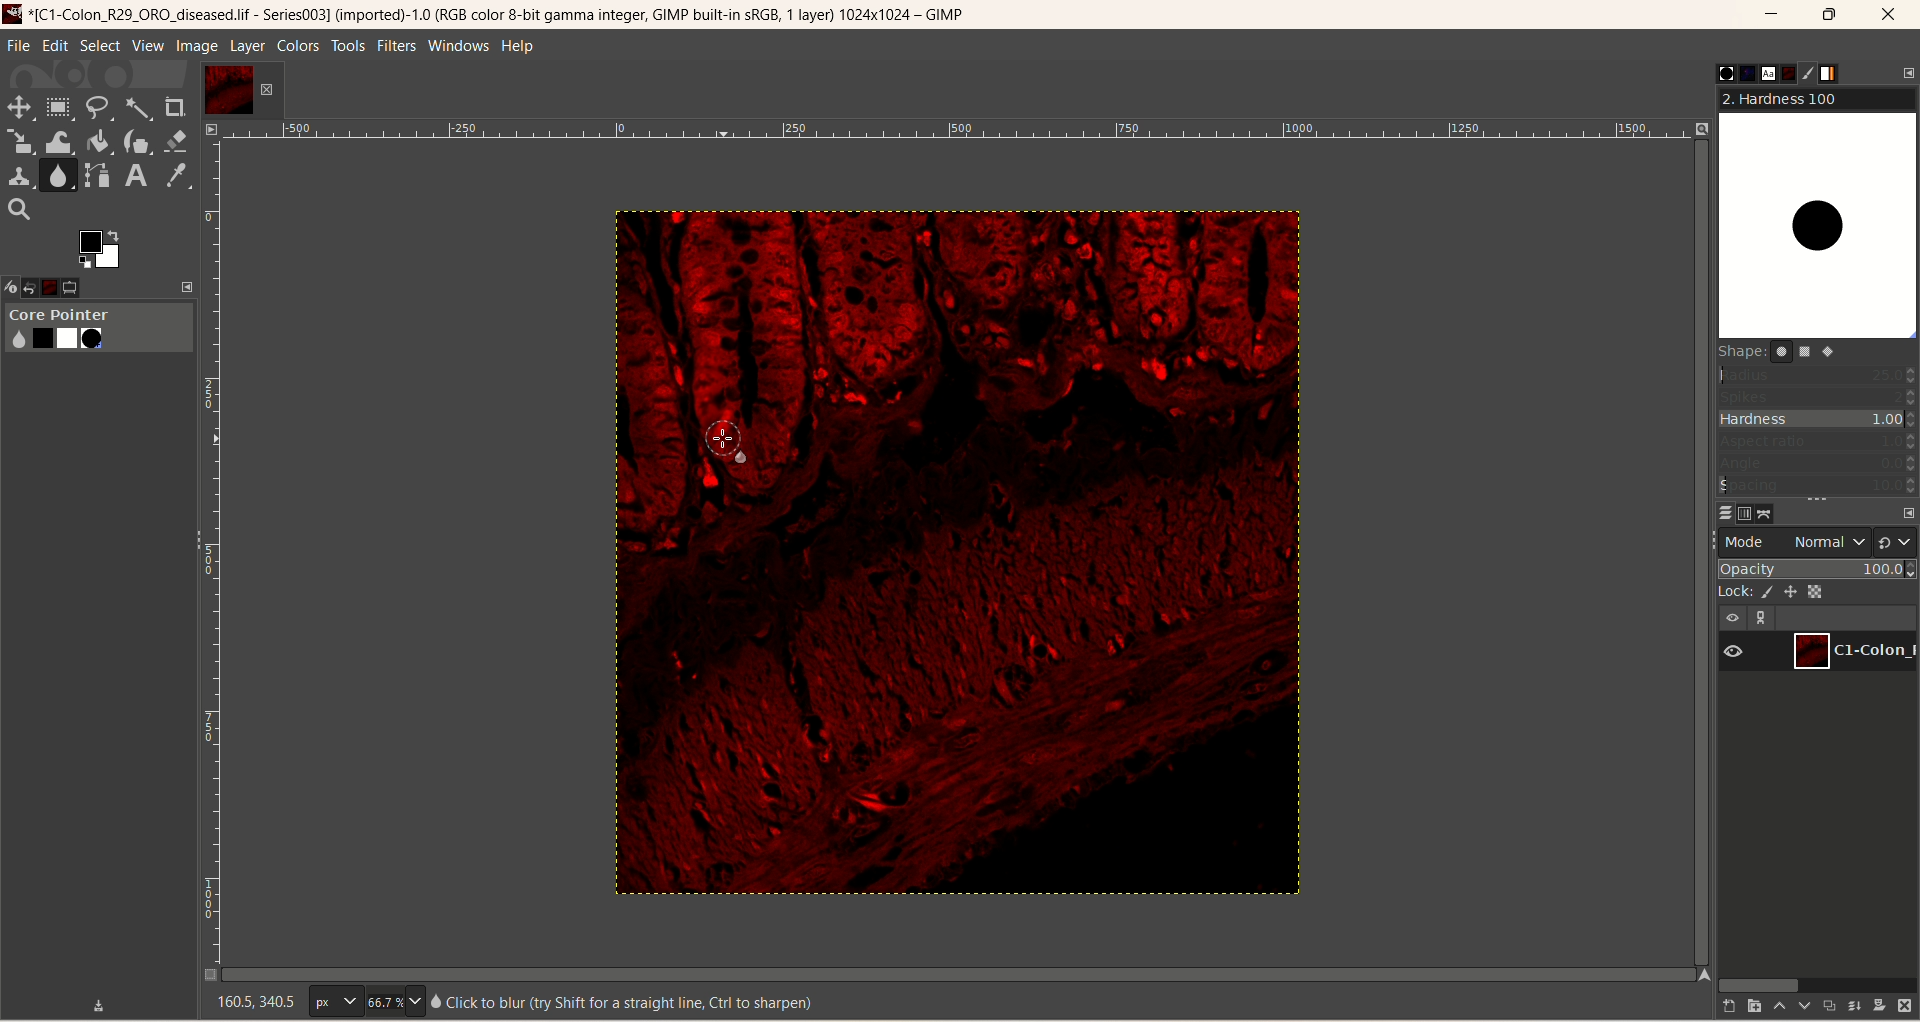 The width and height of the screenshot is (1920, 1022). I want to click on layer1, so click(241, 90).